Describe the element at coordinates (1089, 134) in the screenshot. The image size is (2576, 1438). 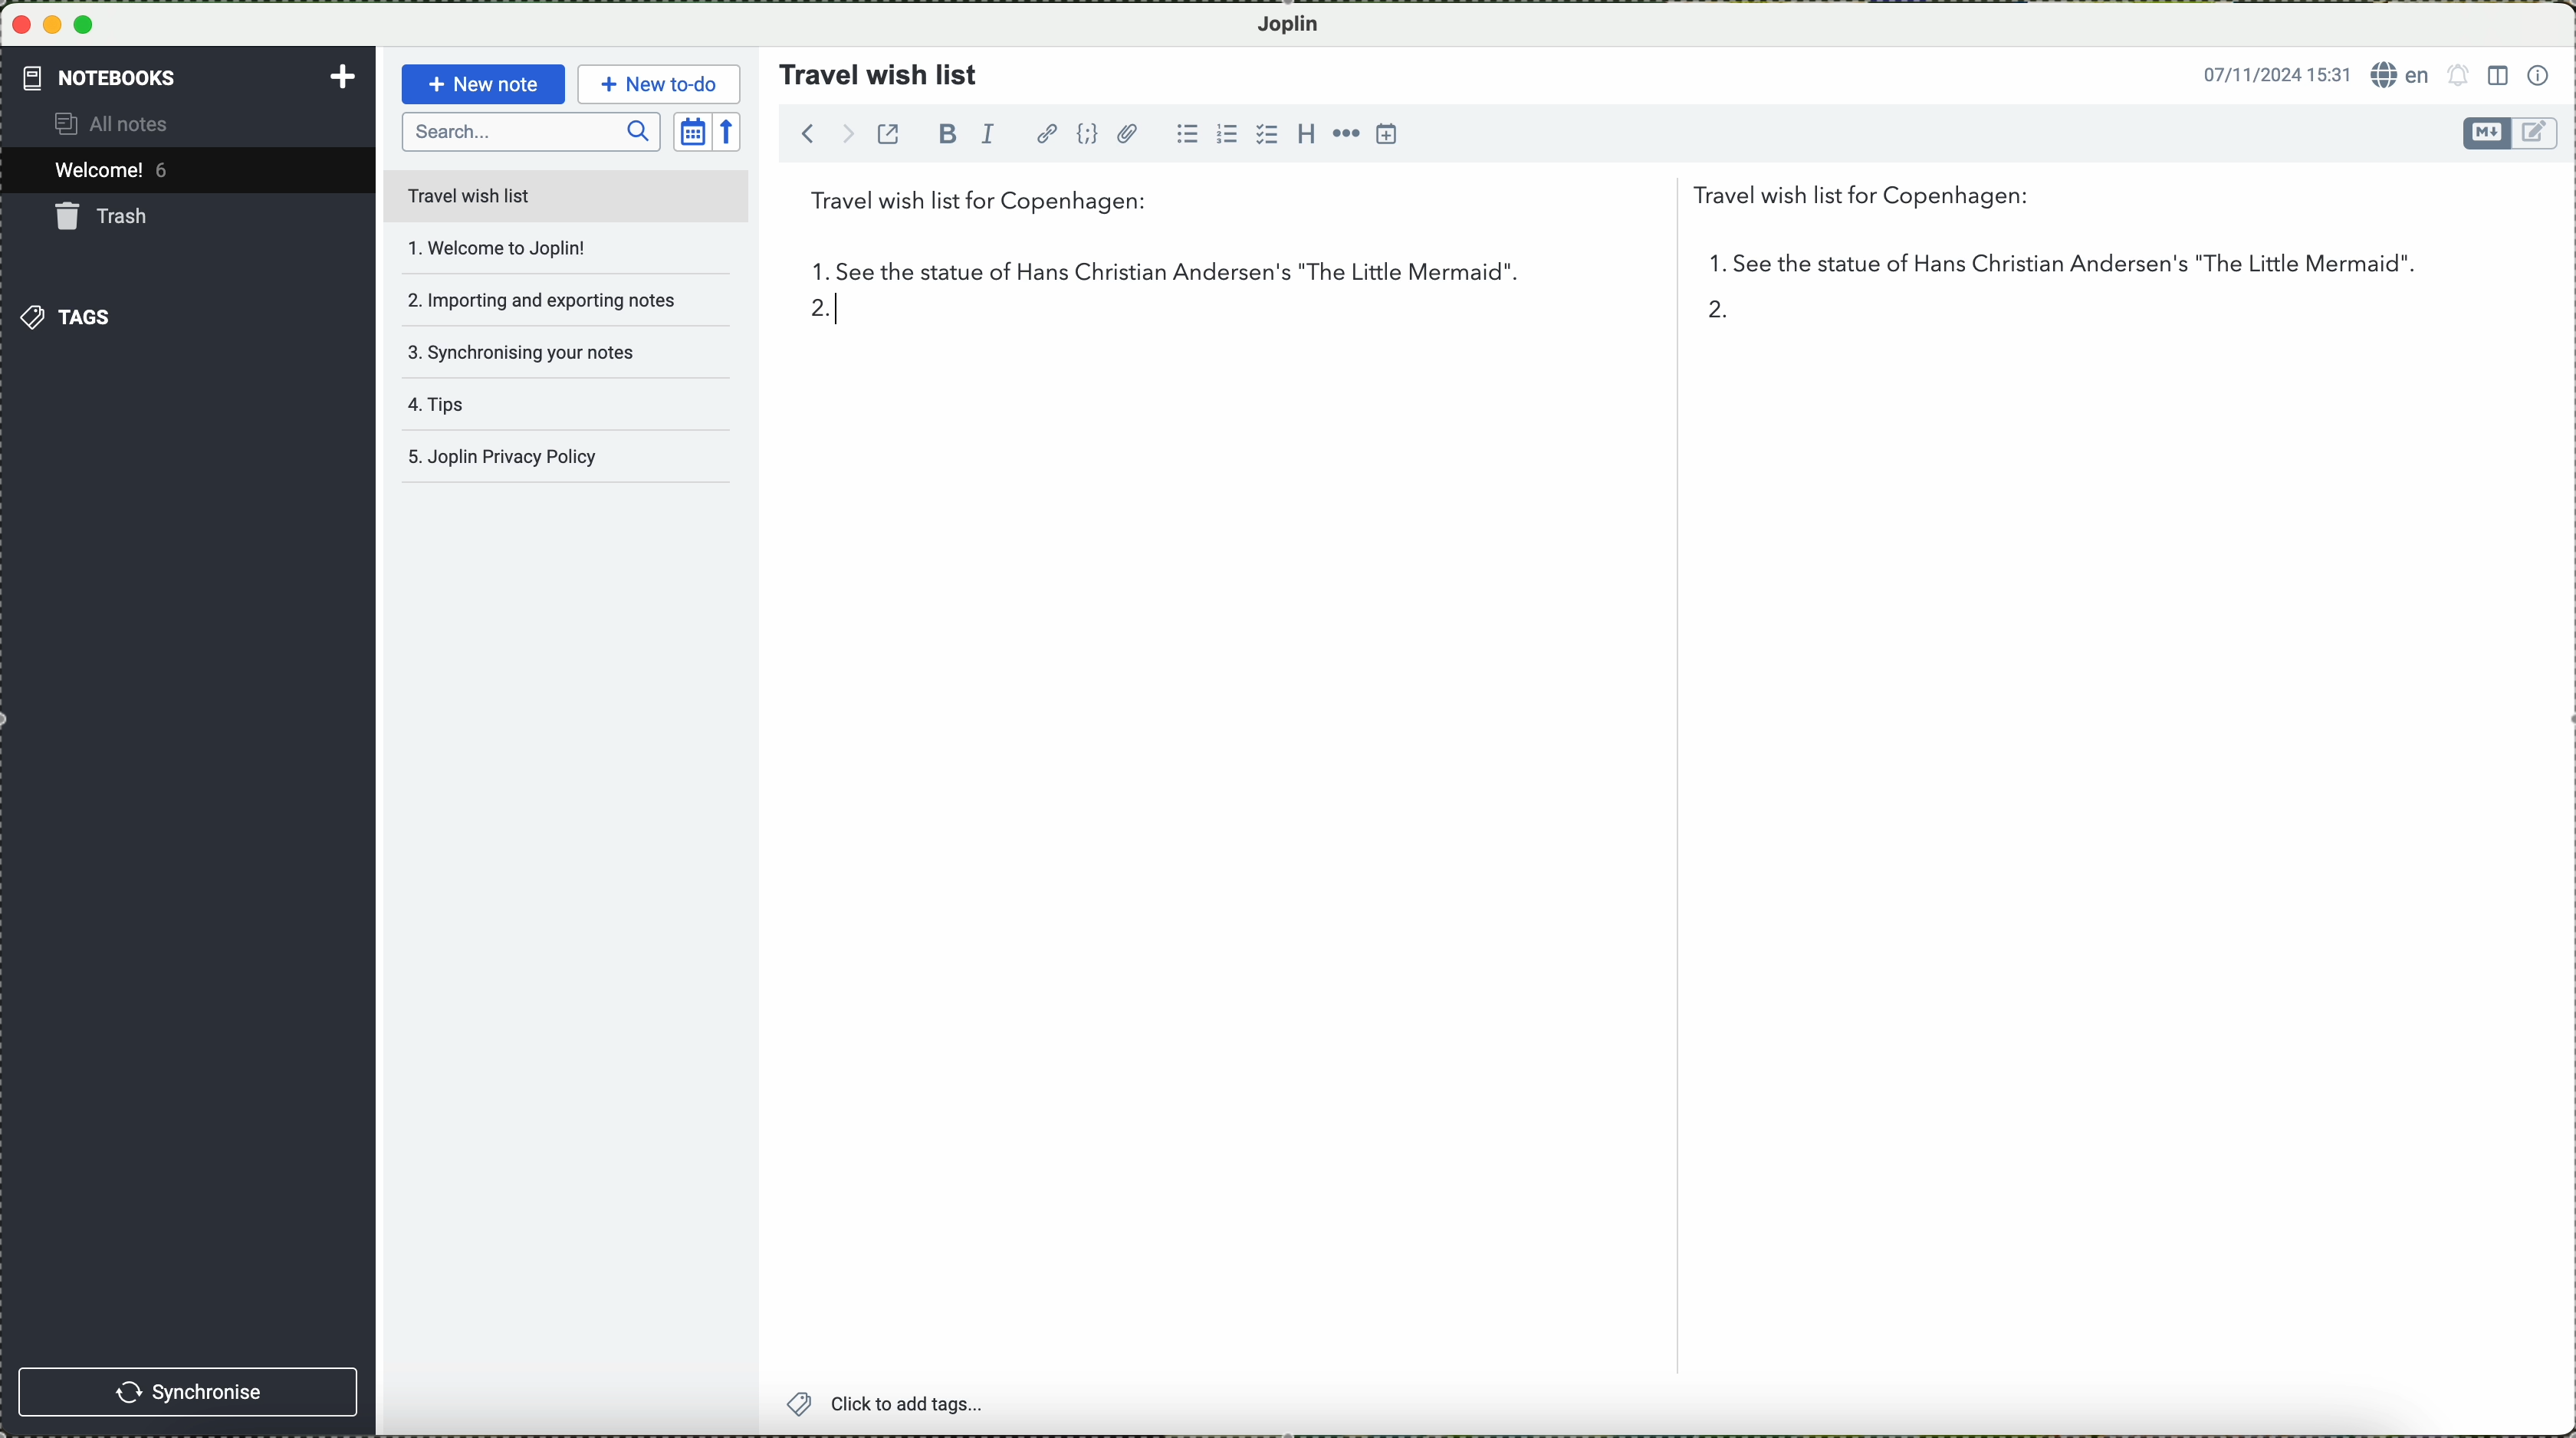
I see `code` at that location.